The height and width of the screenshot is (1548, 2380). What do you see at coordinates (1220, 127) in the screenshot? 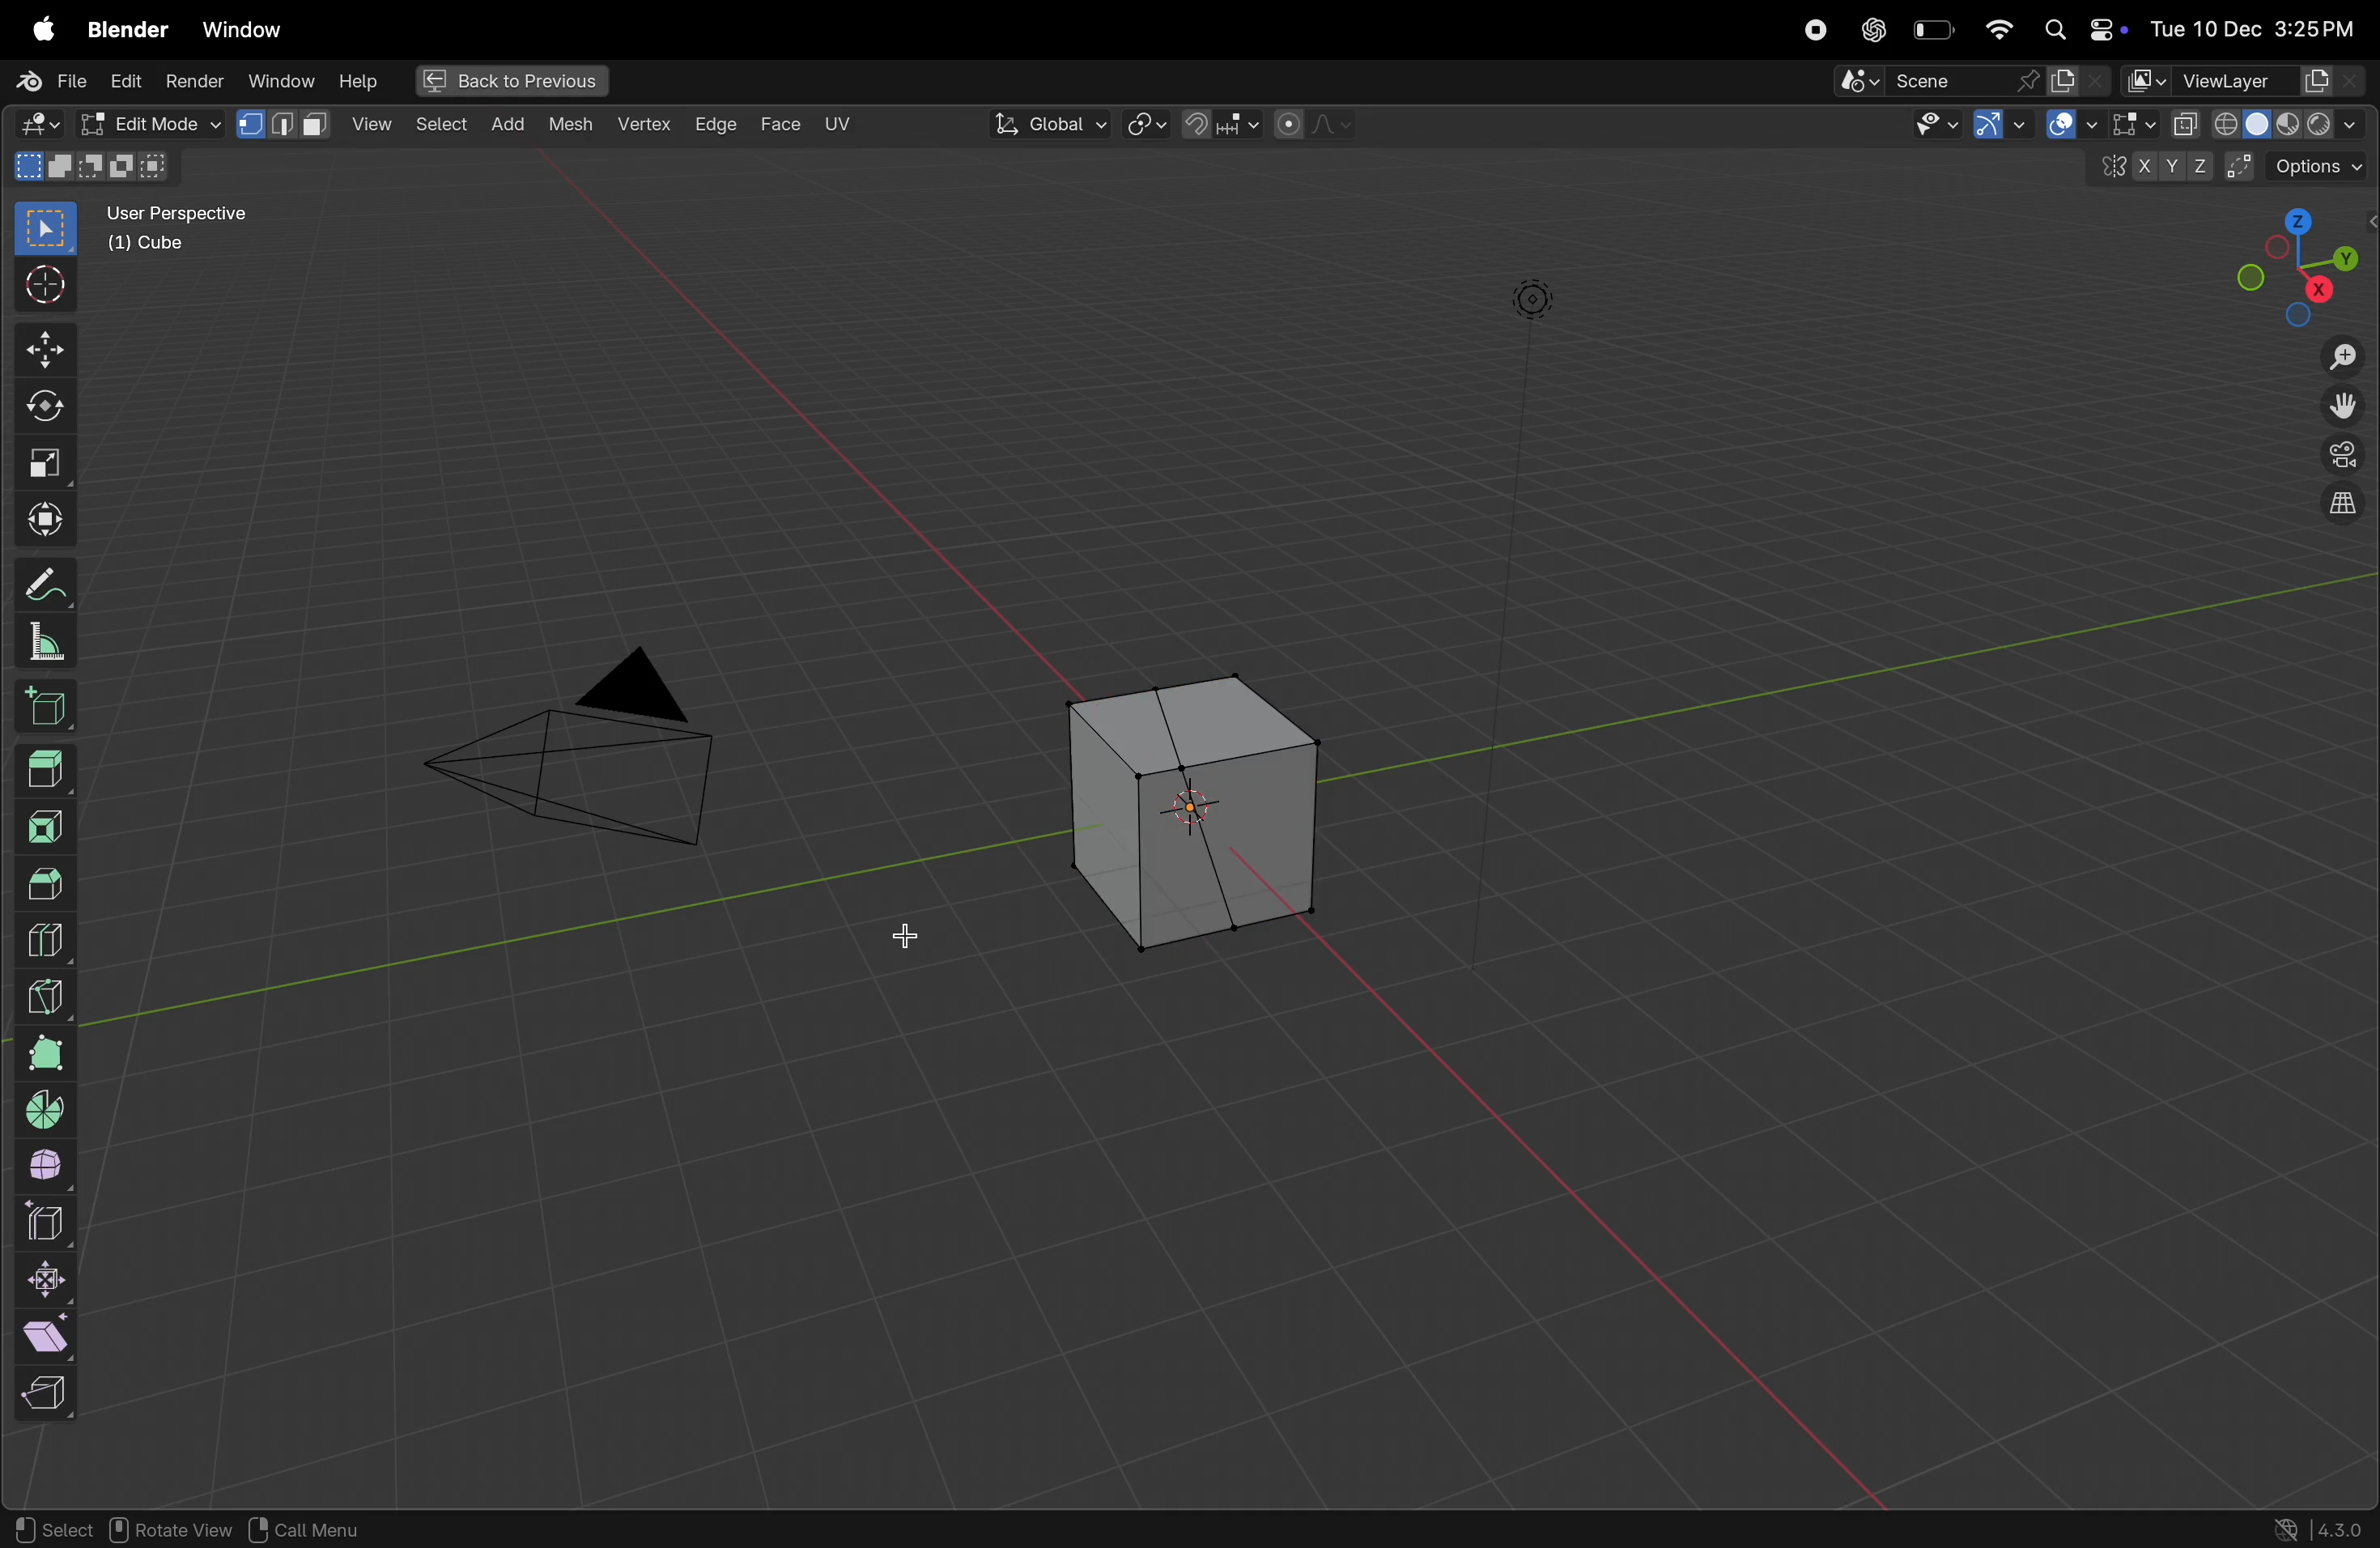
I see `snap` at bounding box center [1220, 127].